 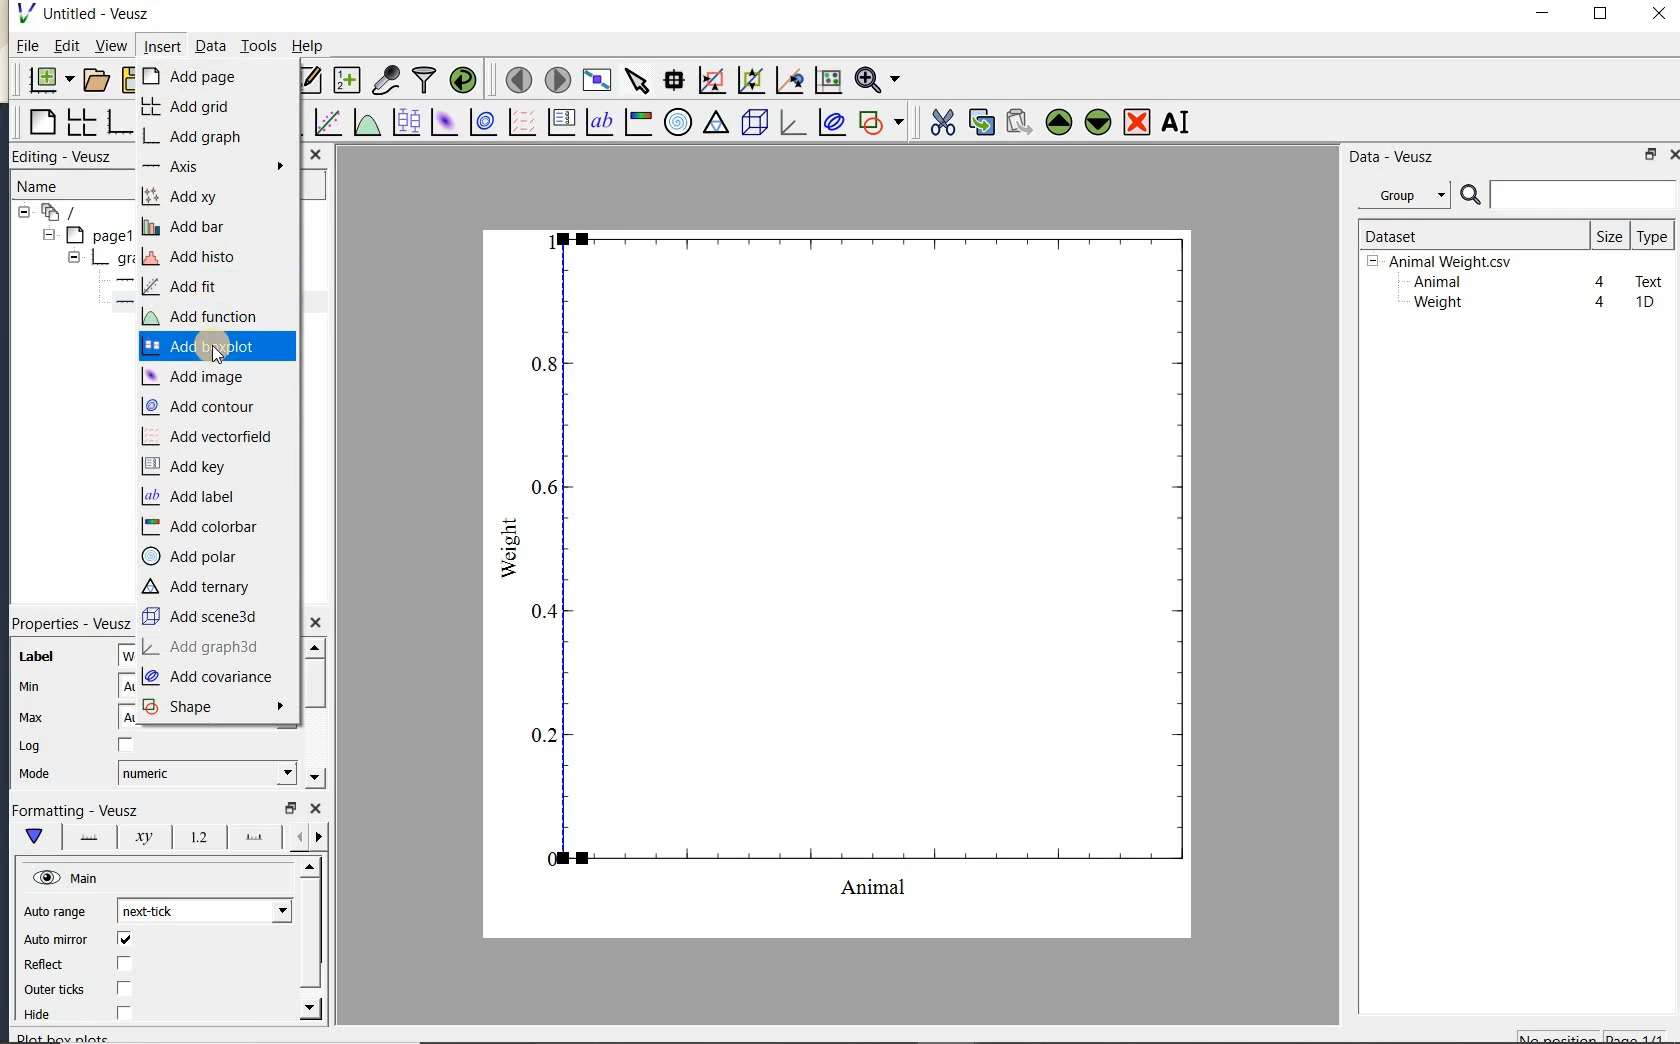 I want to click on plot a 2d dataset as contours, so click(x=481, y=121).